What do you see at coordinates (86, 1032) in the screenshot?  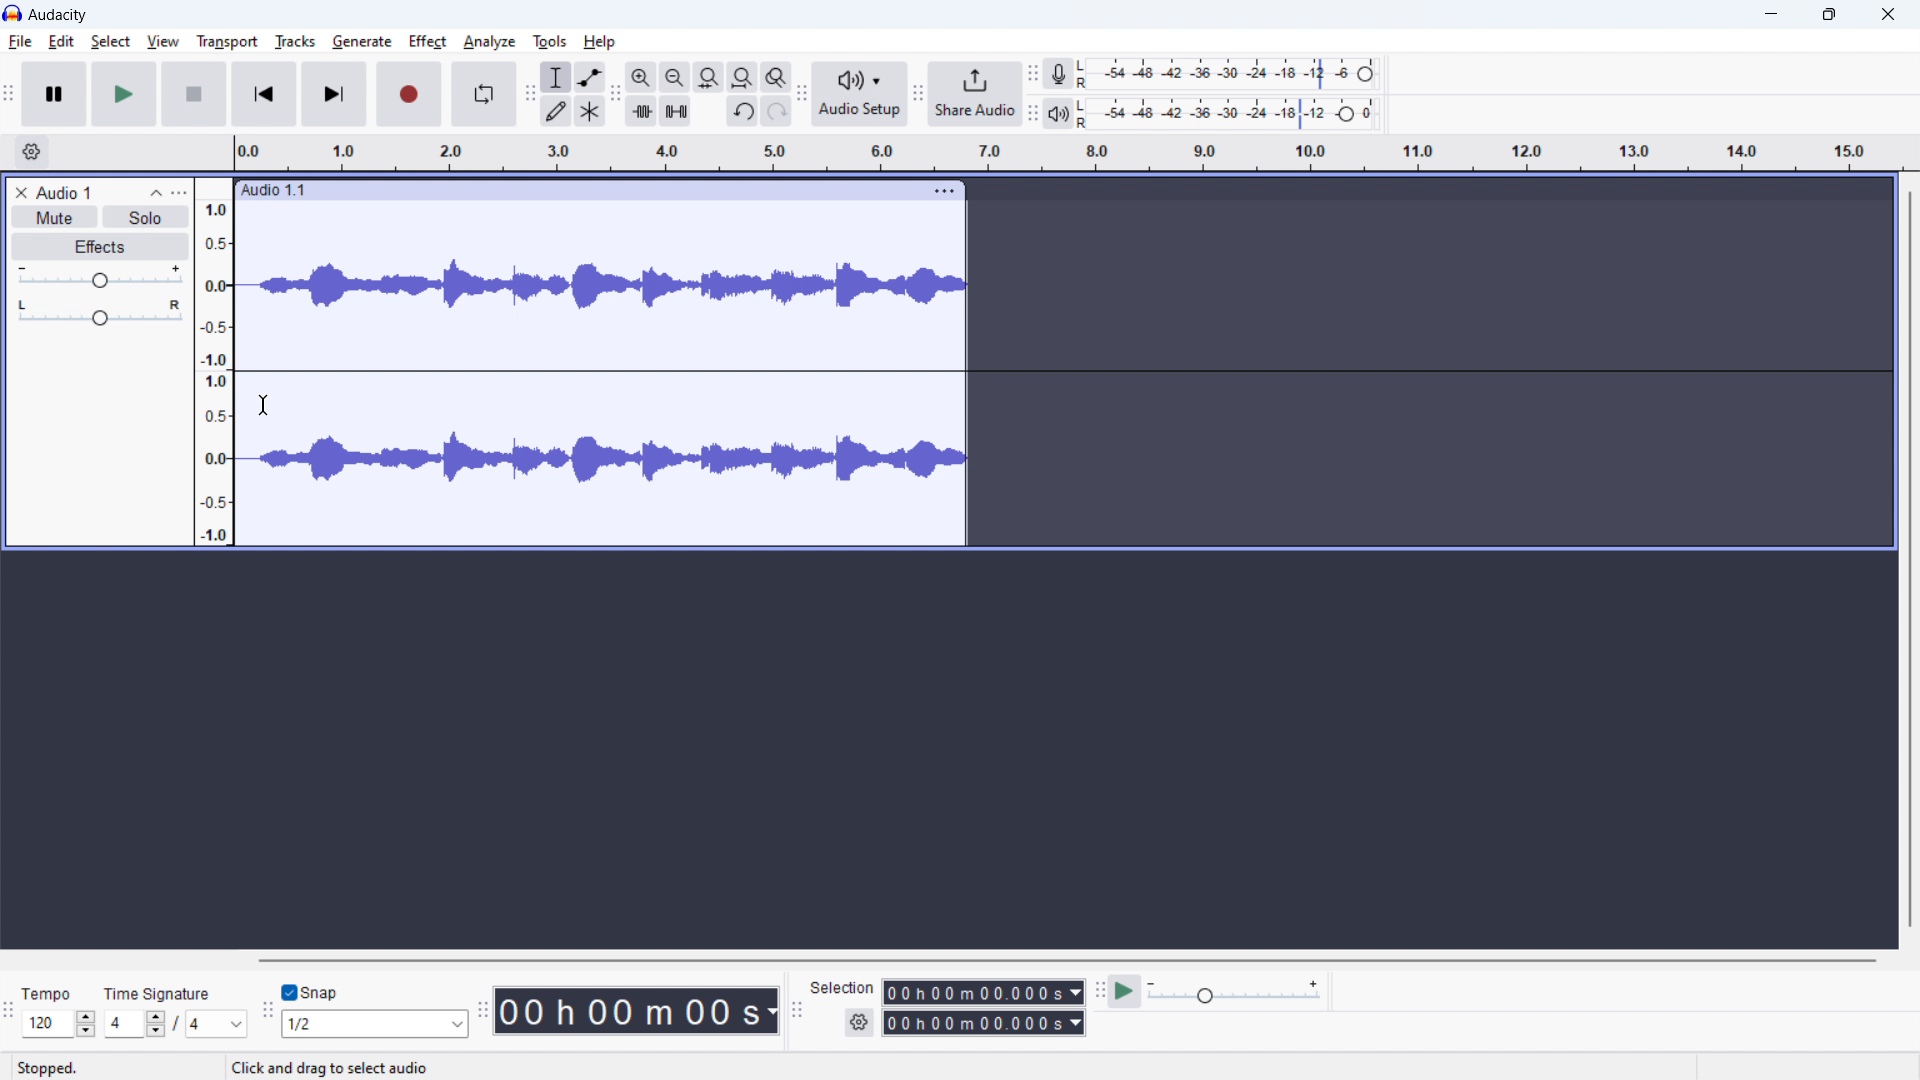 I see `decrease tempo` at bounding box center [86, 1032].